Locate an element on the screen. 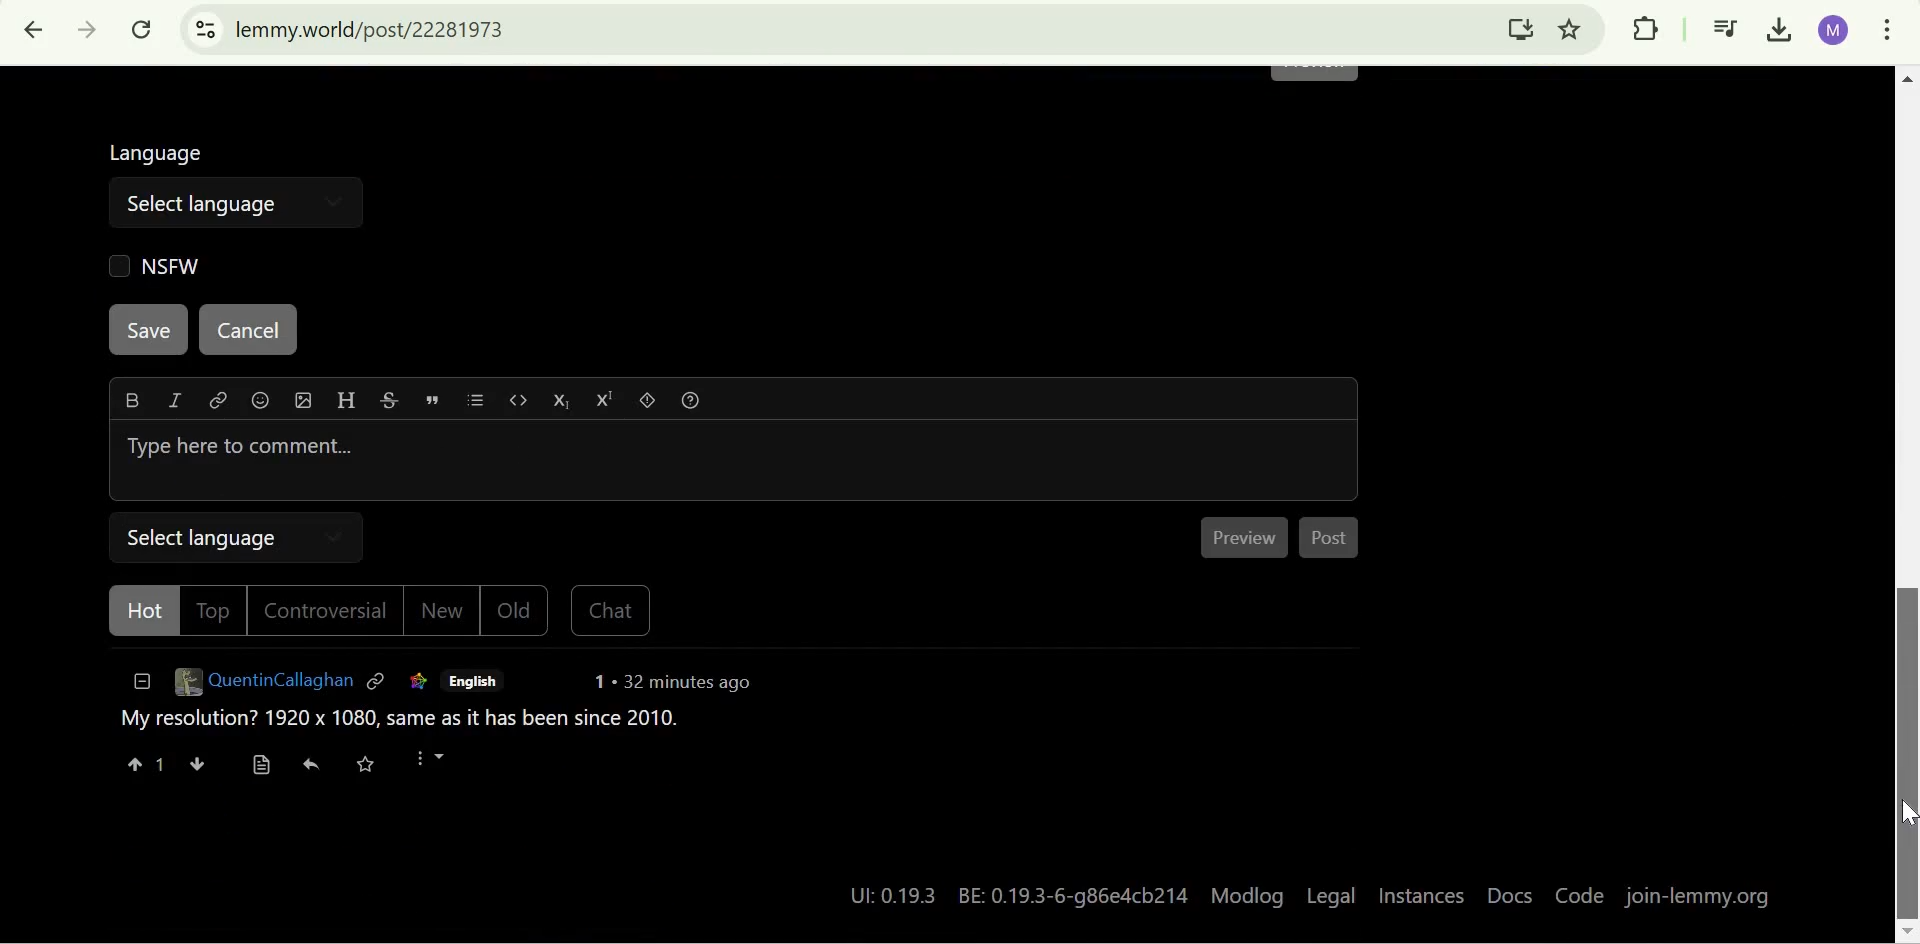  instances is located at coordinates (1422, 898).